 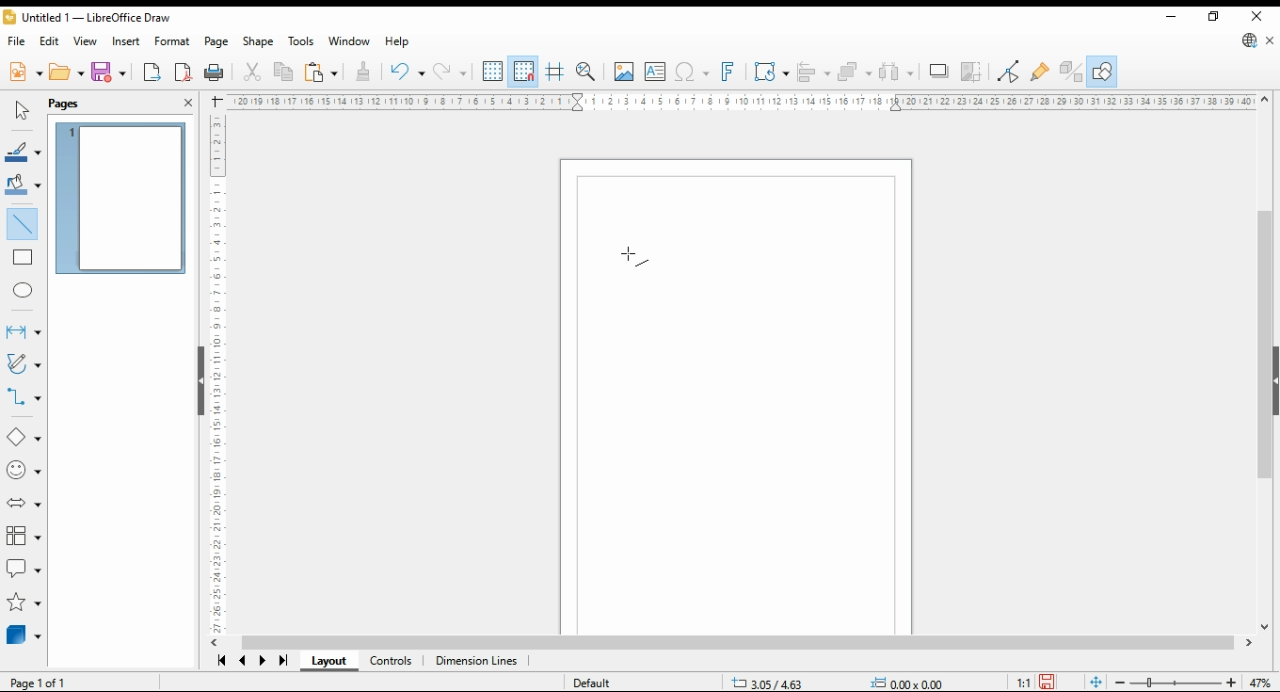 What do you see at coordinates (1172, 17) in the screenshot?
I see `minimize` at bounding box center [1172, 17].